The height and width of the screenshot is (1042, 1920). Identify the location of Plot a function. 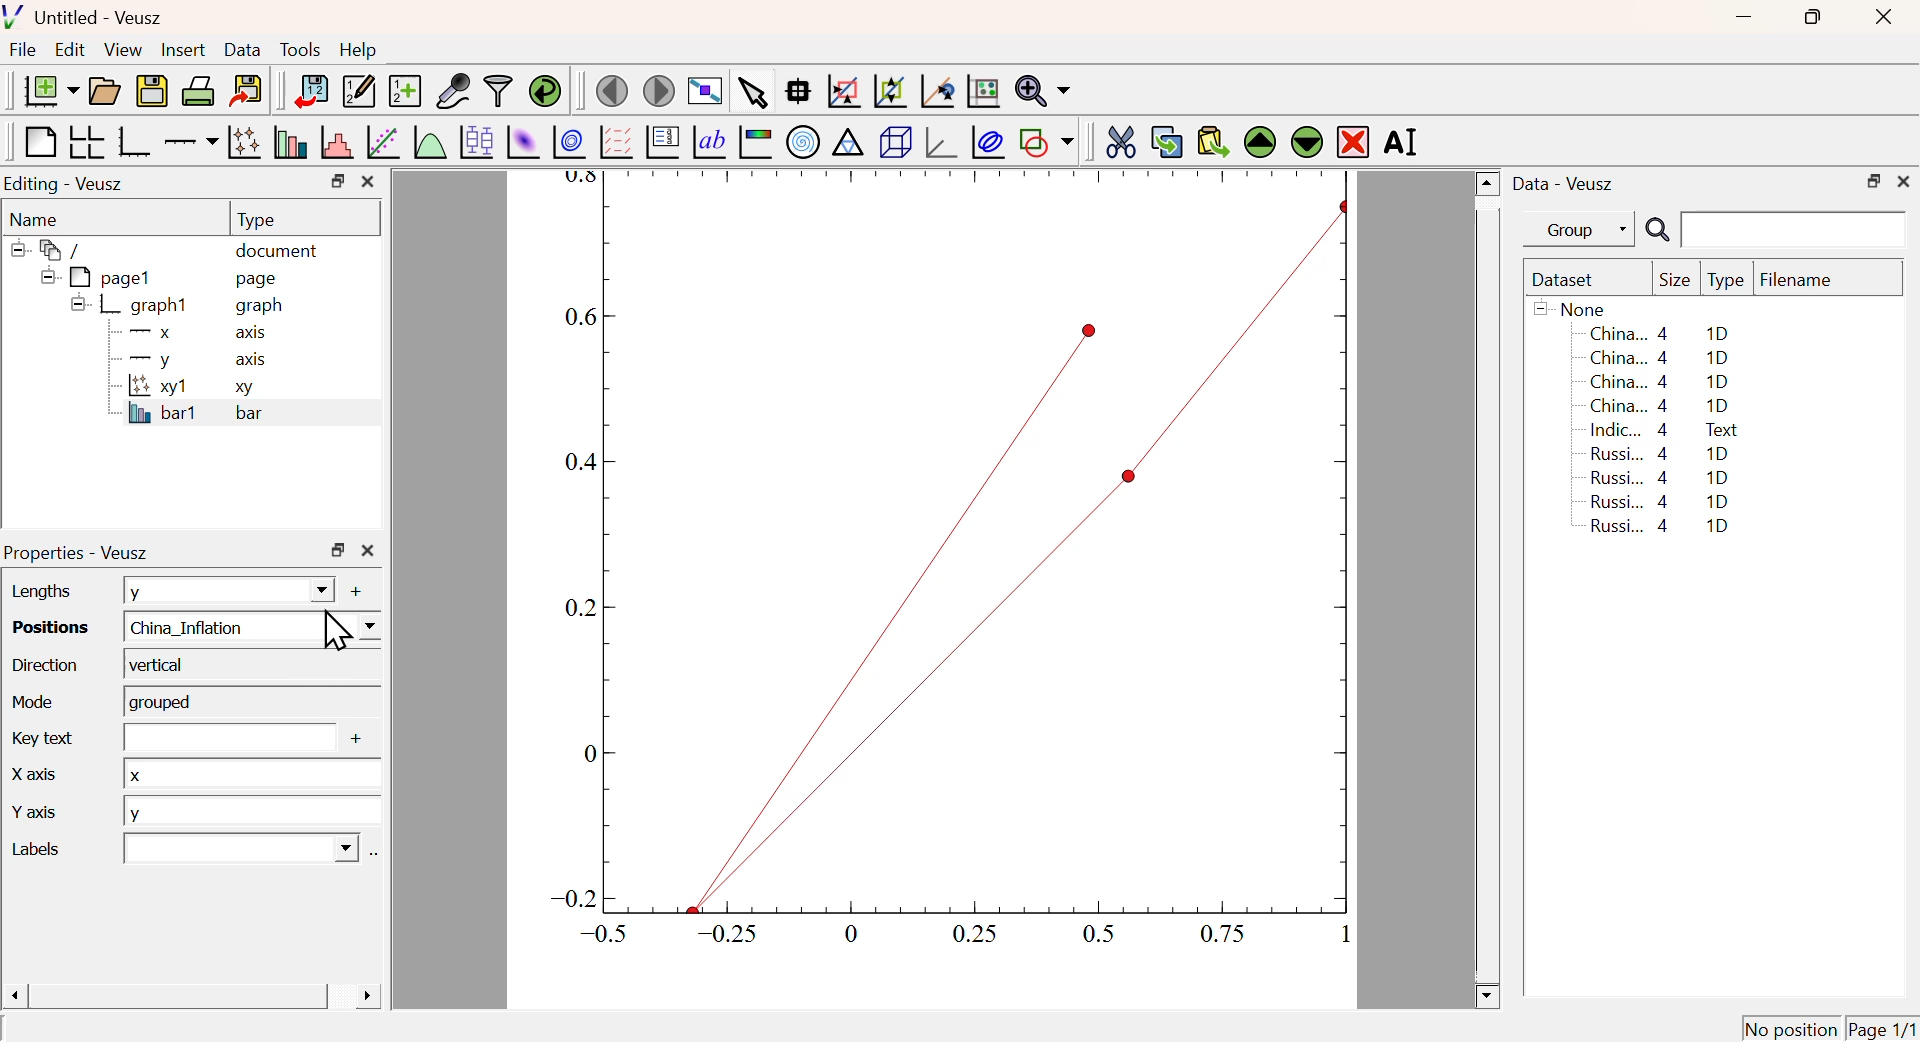
(427, 143).